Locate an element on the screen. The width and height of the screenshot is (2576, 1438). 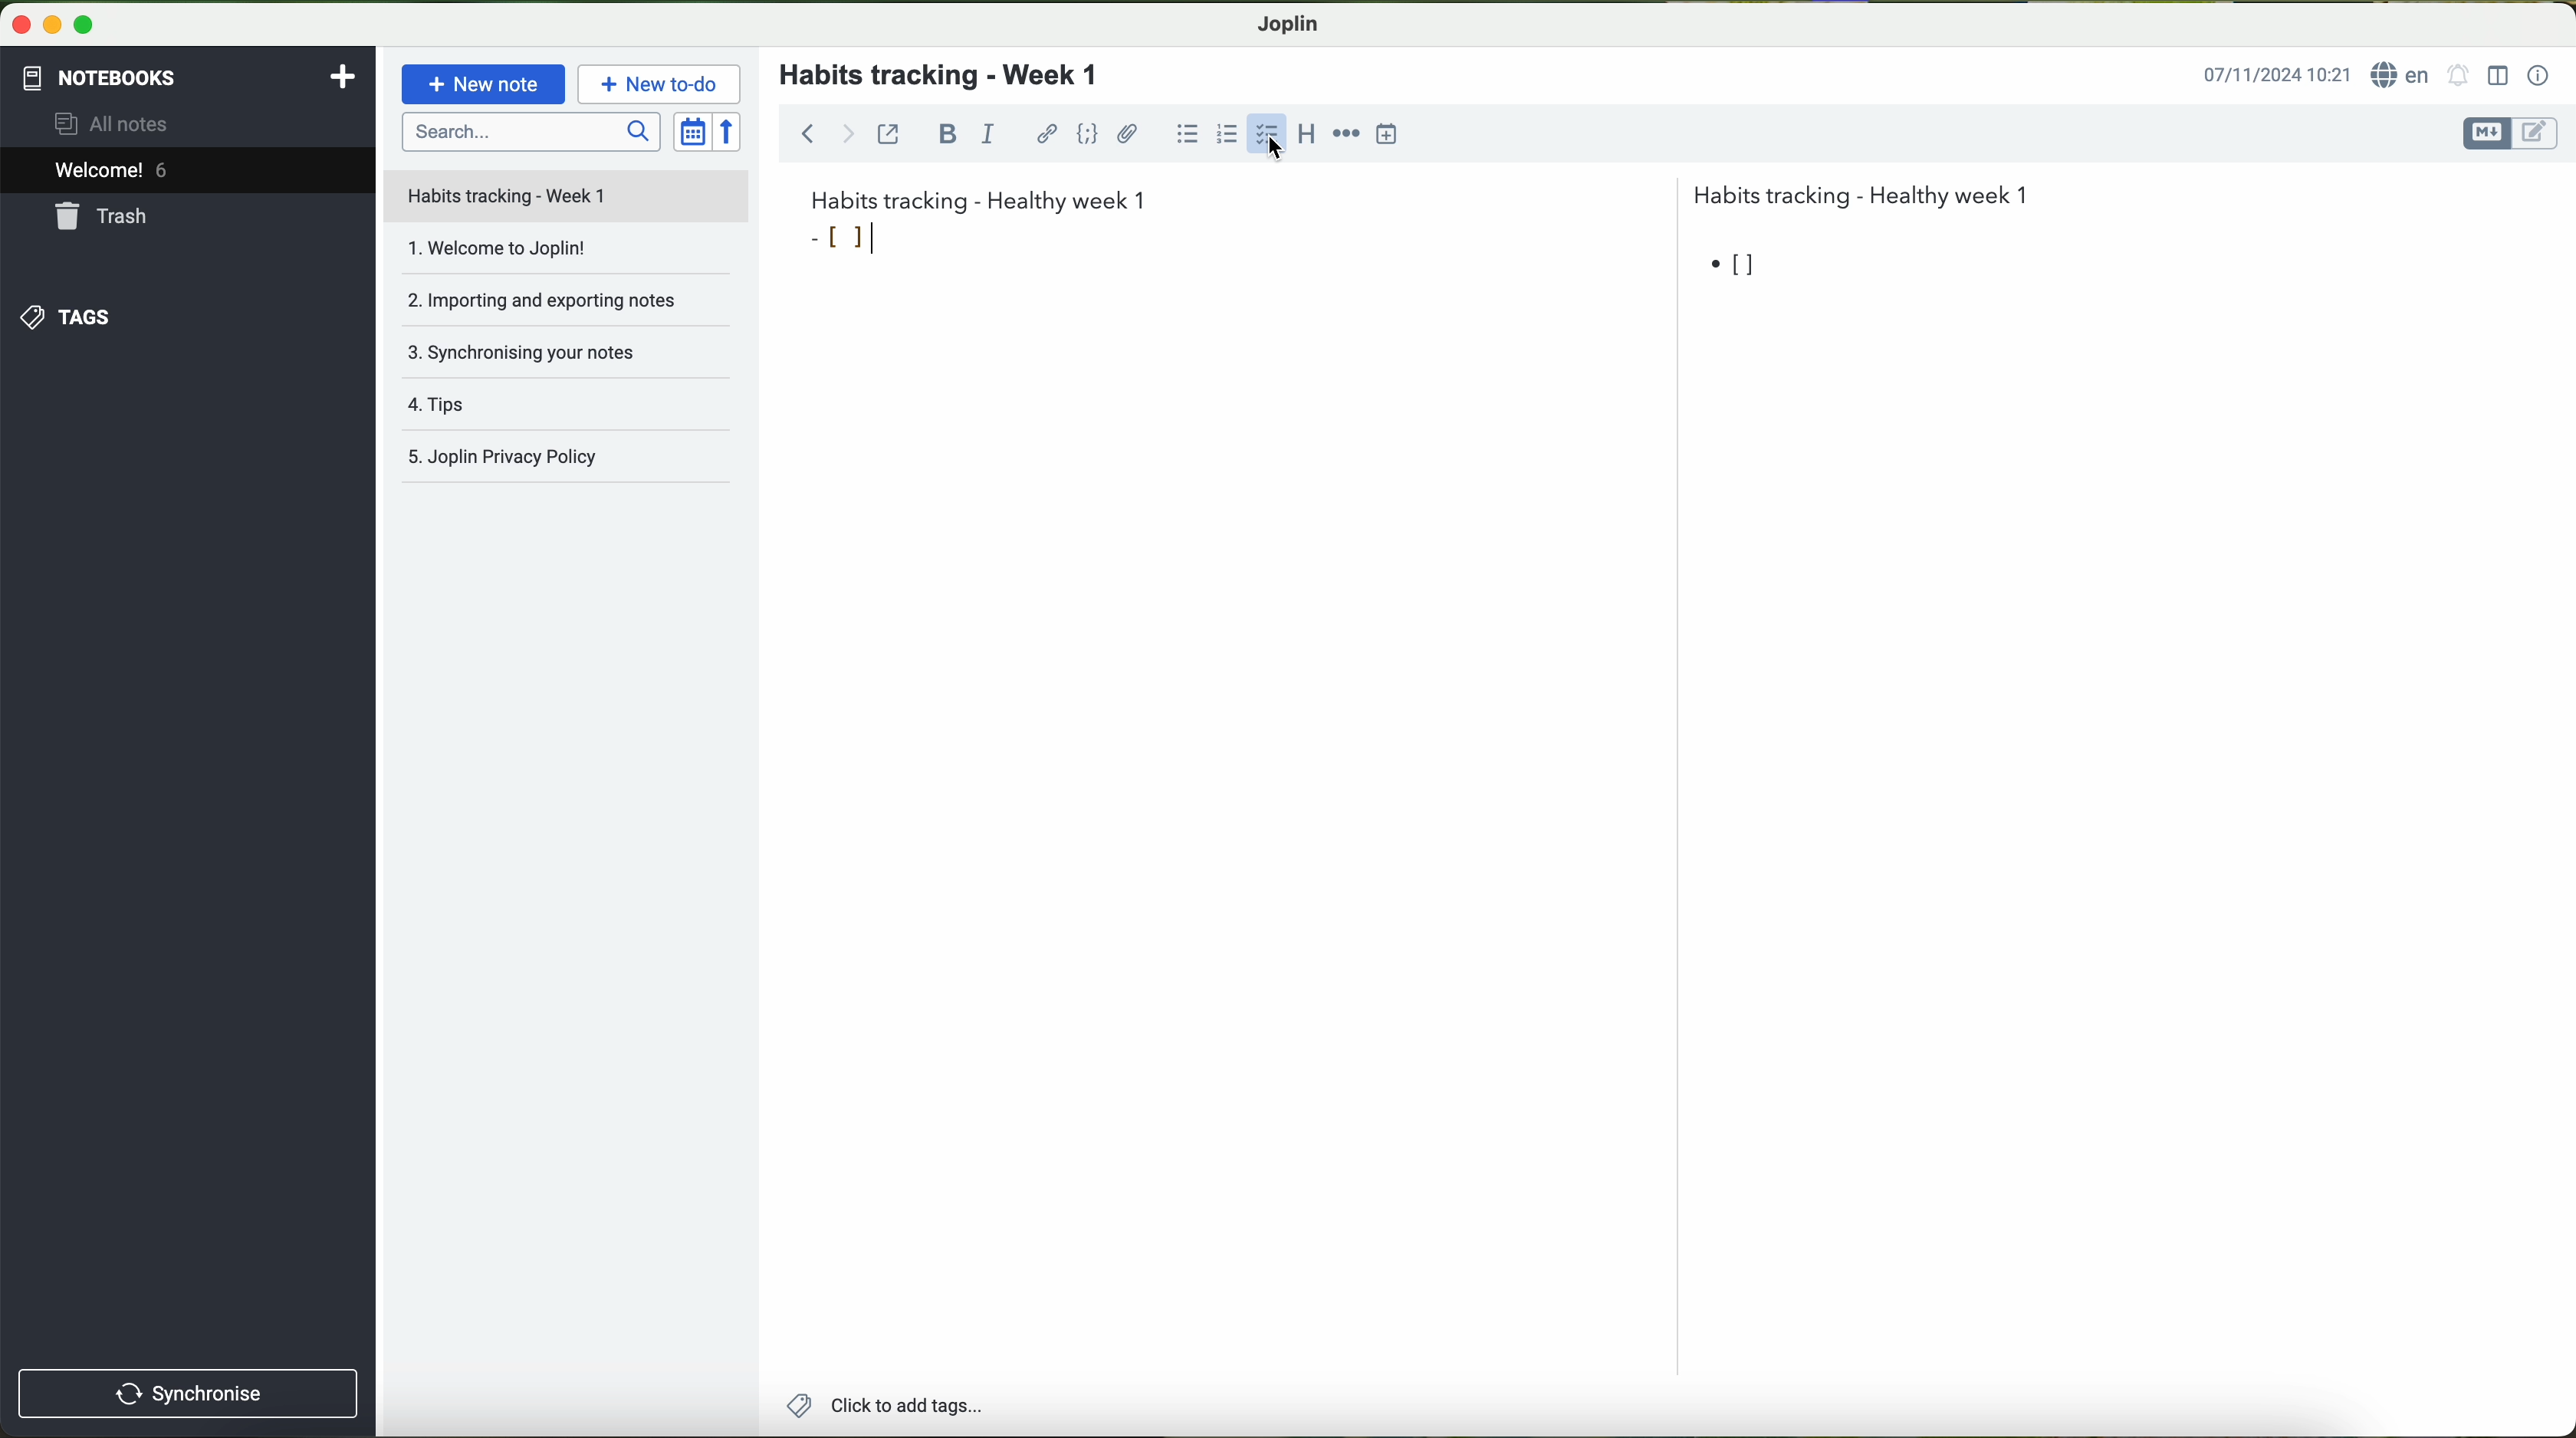
insert time is located at coordinates (1387, 134).